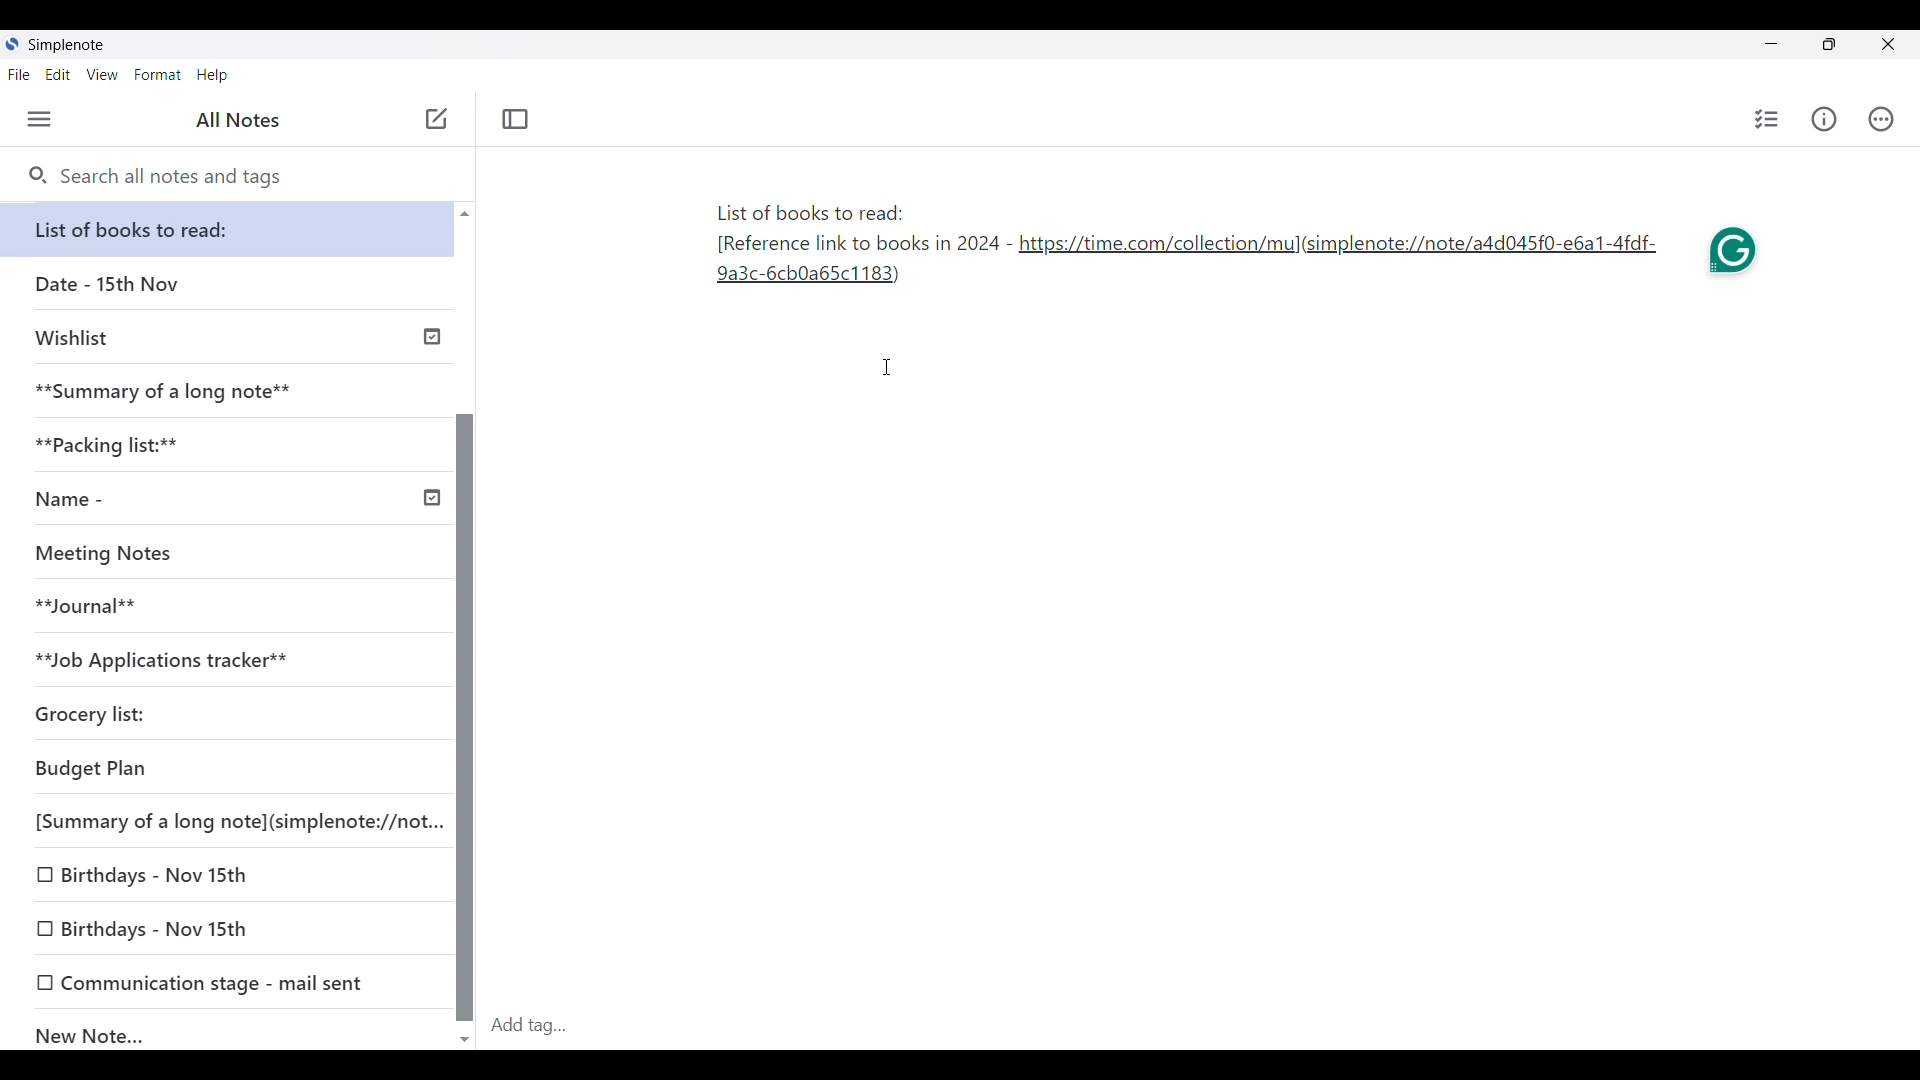 This screenshot has height=1080, width=1920. Describe the element at coordinates (434, 117) in the screenshot. I see `add note` at that location.